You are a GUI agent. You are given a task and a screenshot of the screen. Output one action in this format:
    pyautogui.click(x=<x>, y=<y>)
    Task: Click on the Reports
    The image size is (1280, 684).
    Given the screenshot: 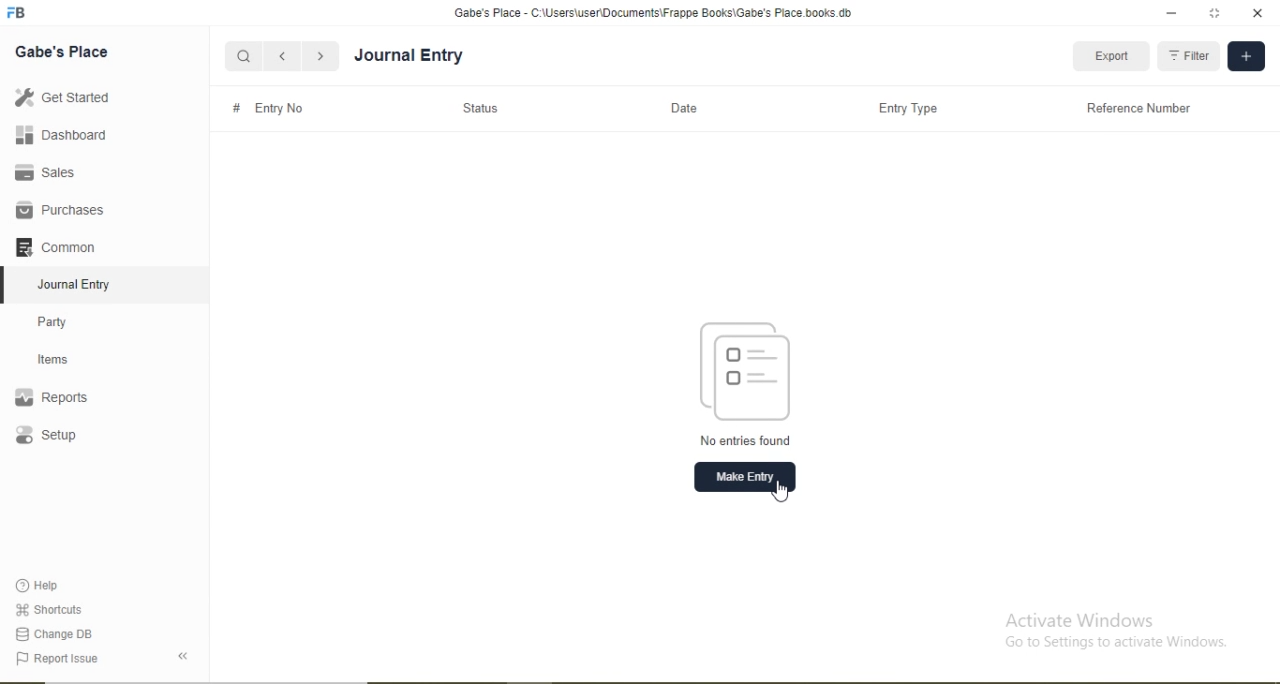 What is the action you would take?
    pyautogui.click(x=61, y=398)
    